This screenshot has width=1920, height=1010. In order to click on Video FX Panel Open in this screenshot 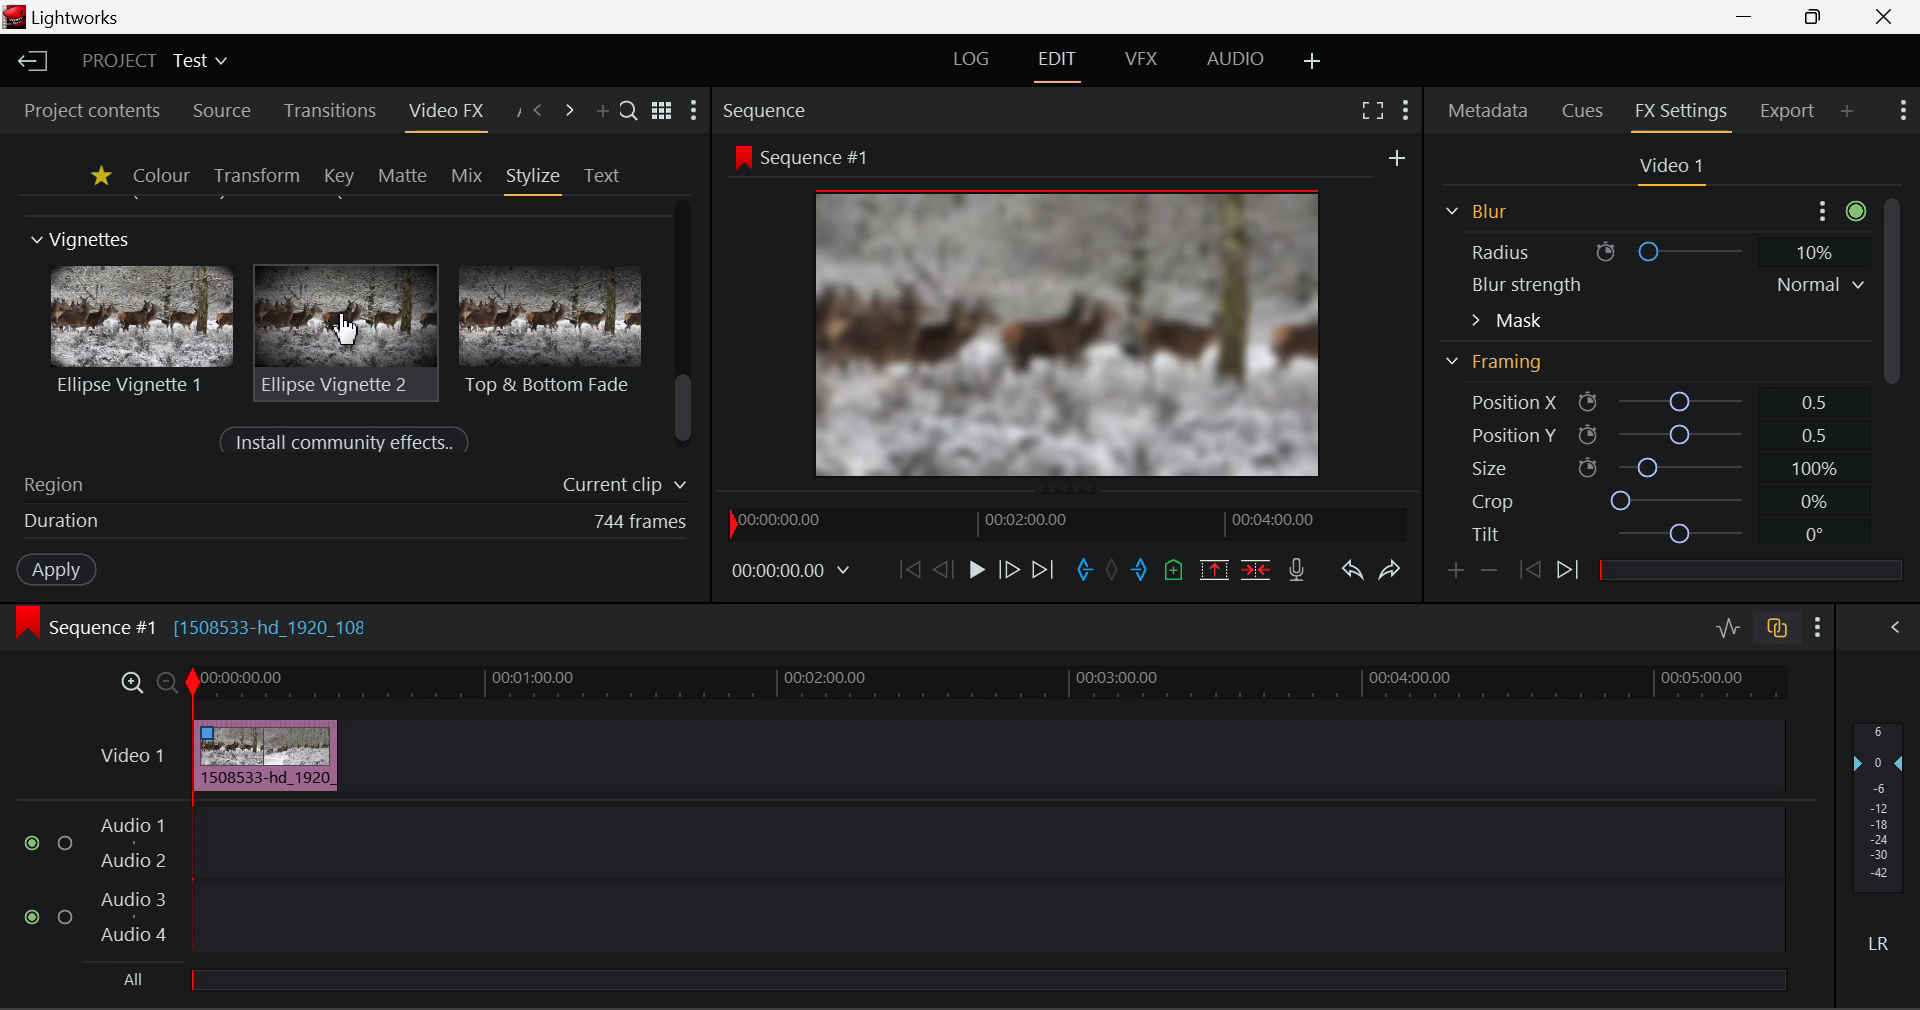, I will do `click(451, 113)`.